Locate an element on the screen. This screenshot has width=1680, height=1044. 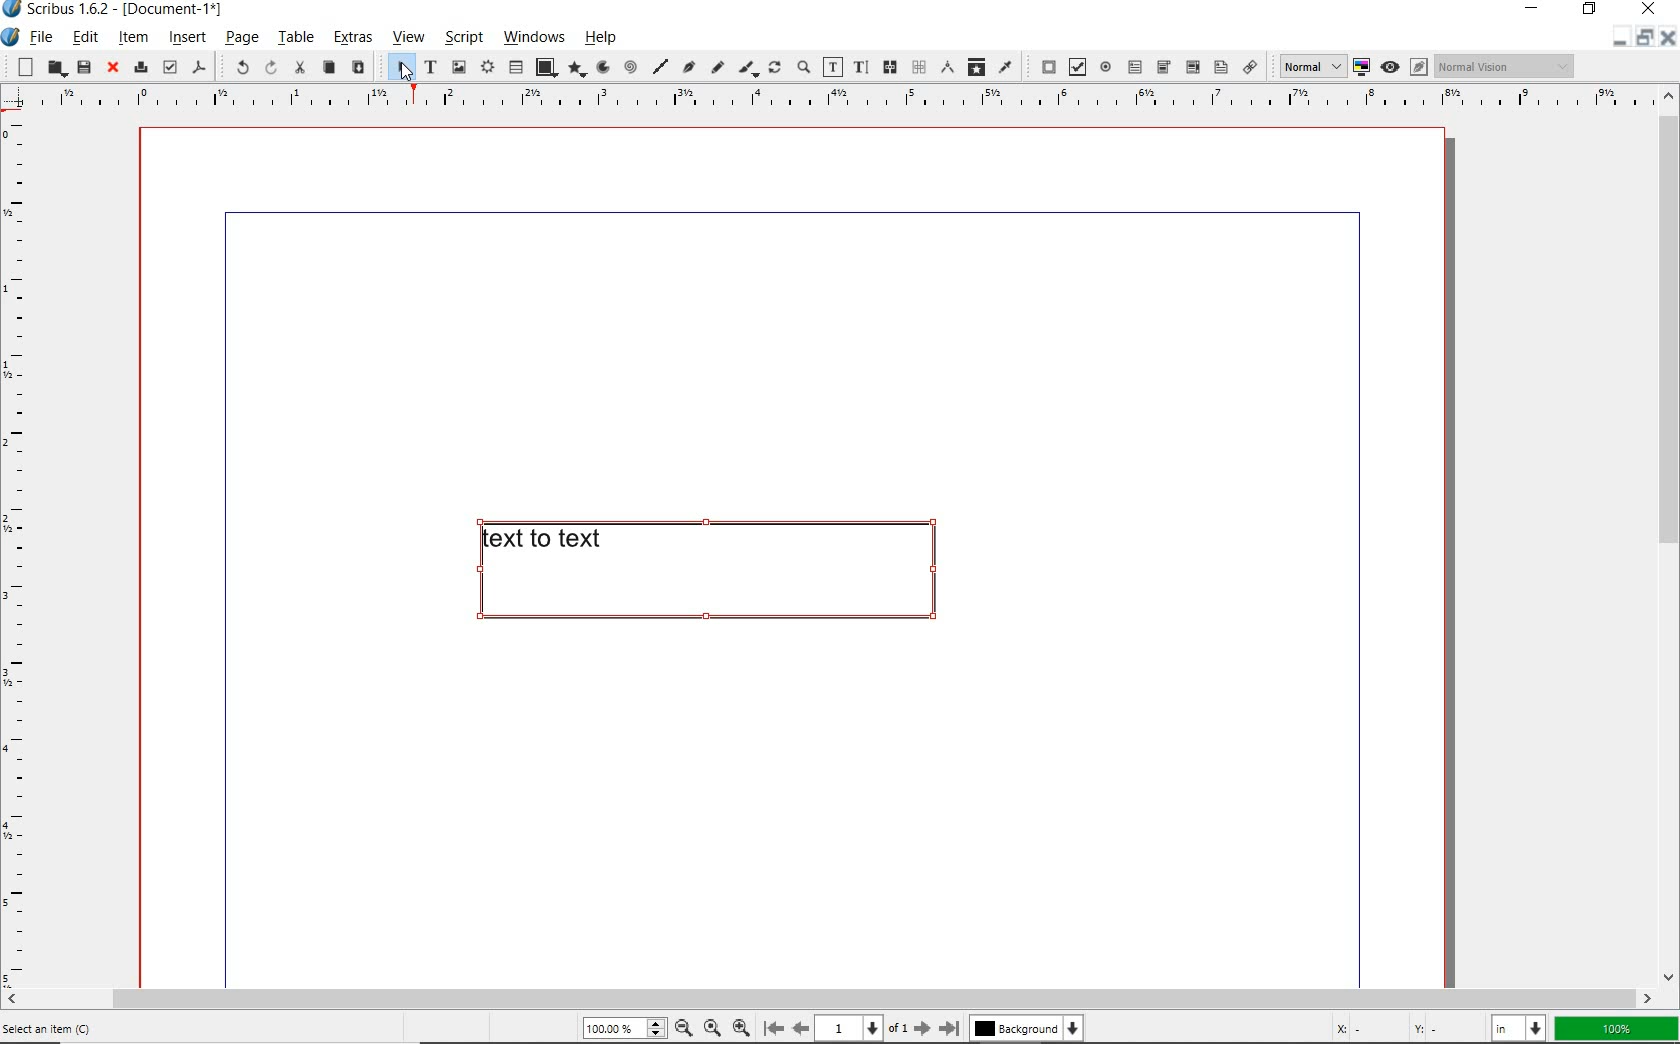
edit is located at coordinates (85, 37).